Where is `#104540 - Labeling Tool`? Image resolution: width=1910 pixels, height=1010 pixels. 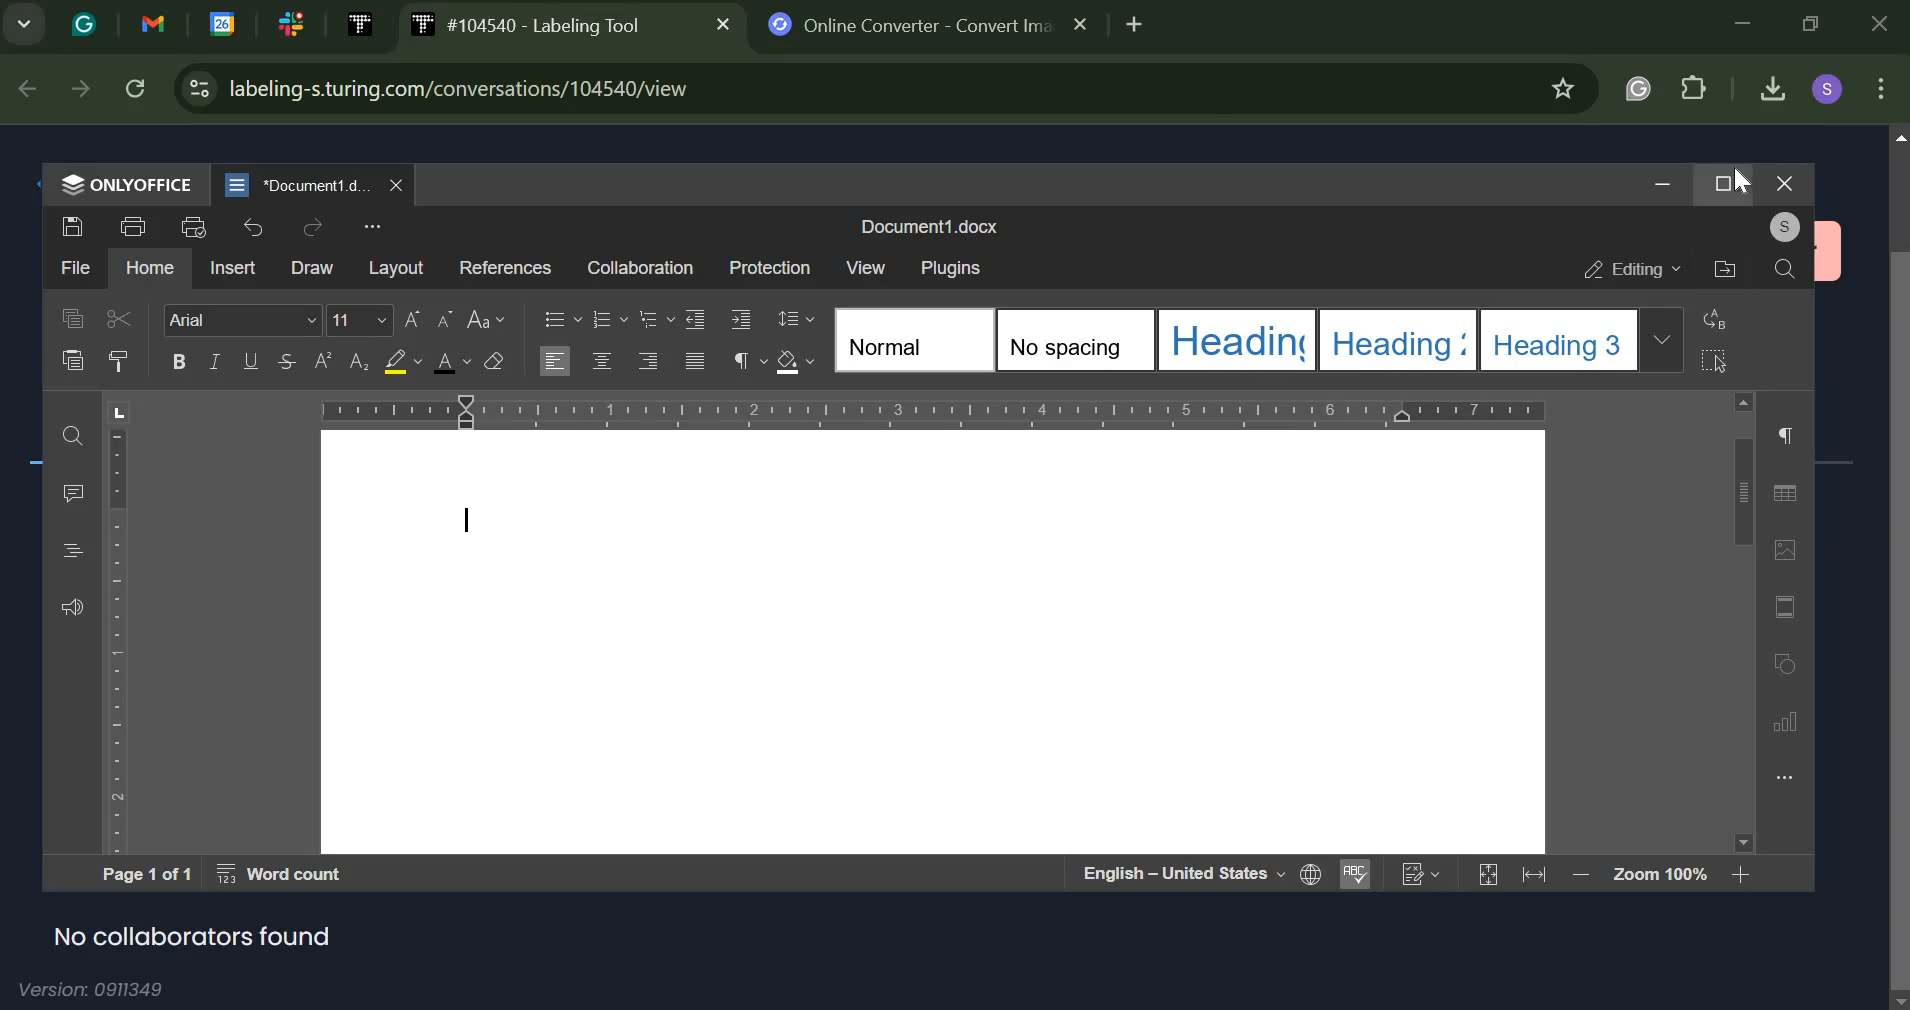
#104540 - Labeling Tool is located at coordinates (567, 25).